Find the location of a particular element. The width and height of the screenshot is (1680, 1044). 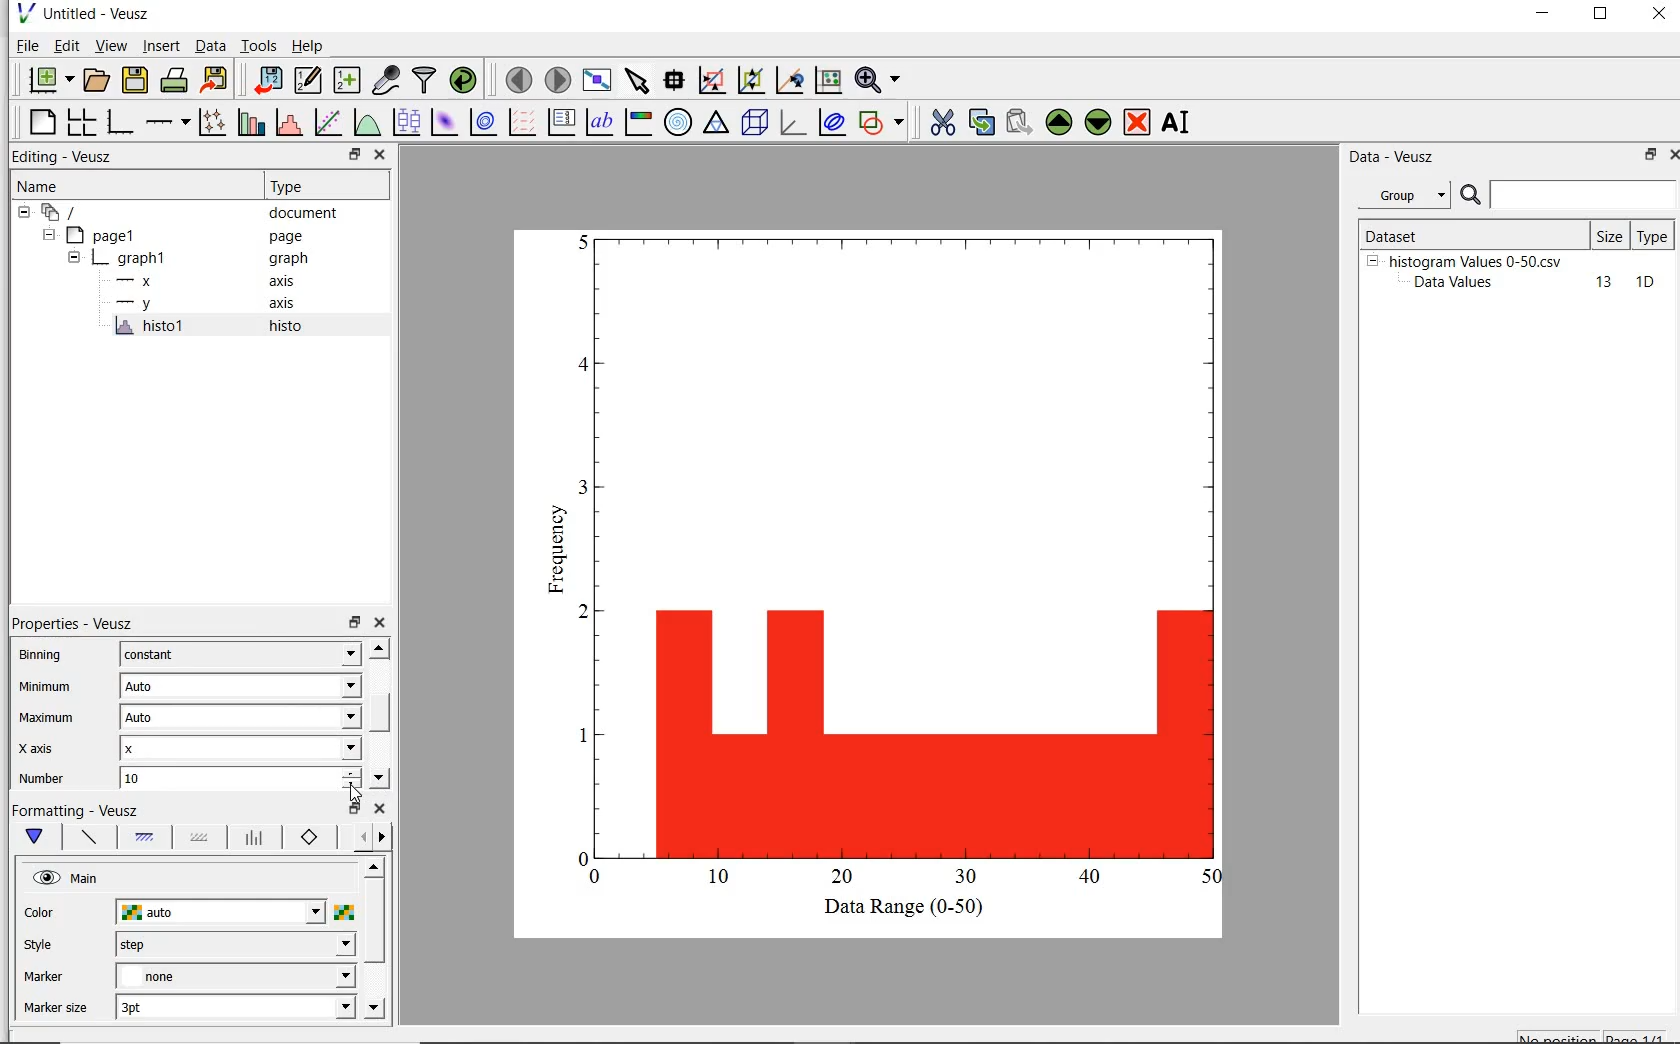

|Formatting - Veusz is located at coordinates (77, 809).